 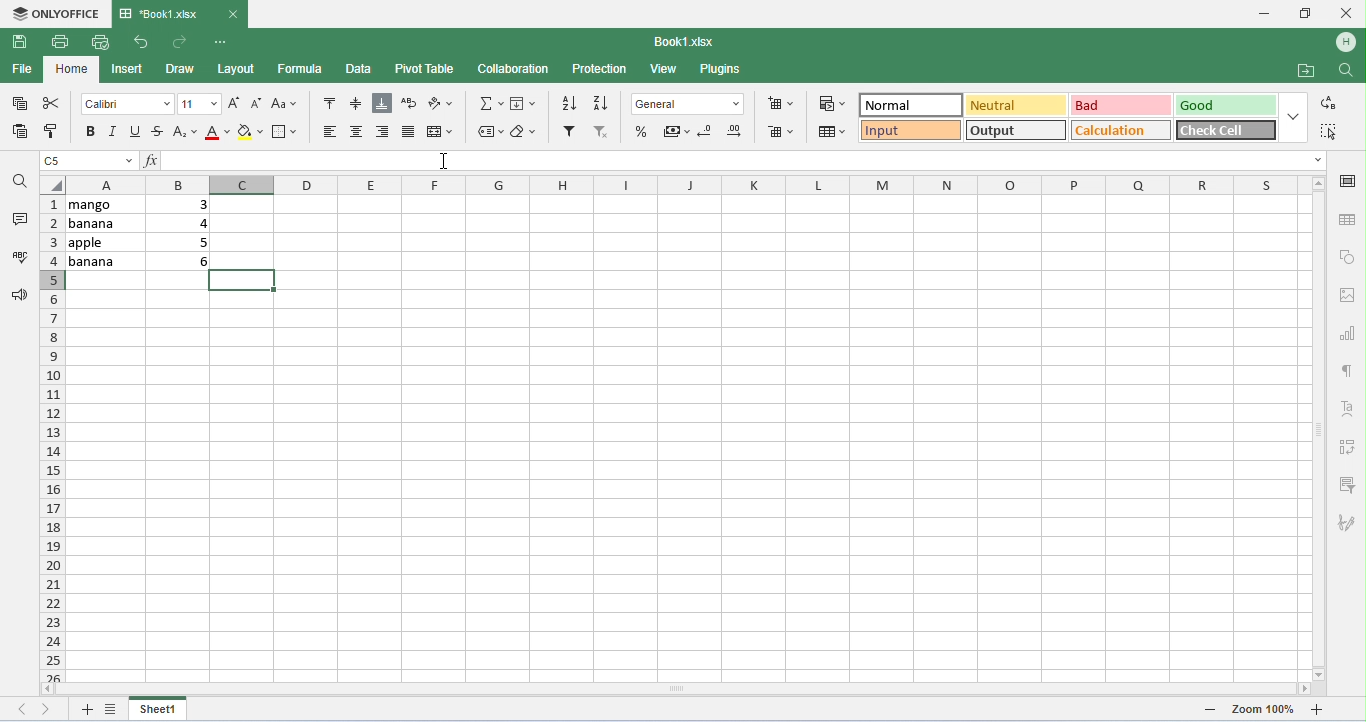 What do you see at coordinates (21, 131) in the screenshot?
I see `paste` at bounding box center [21, 131].